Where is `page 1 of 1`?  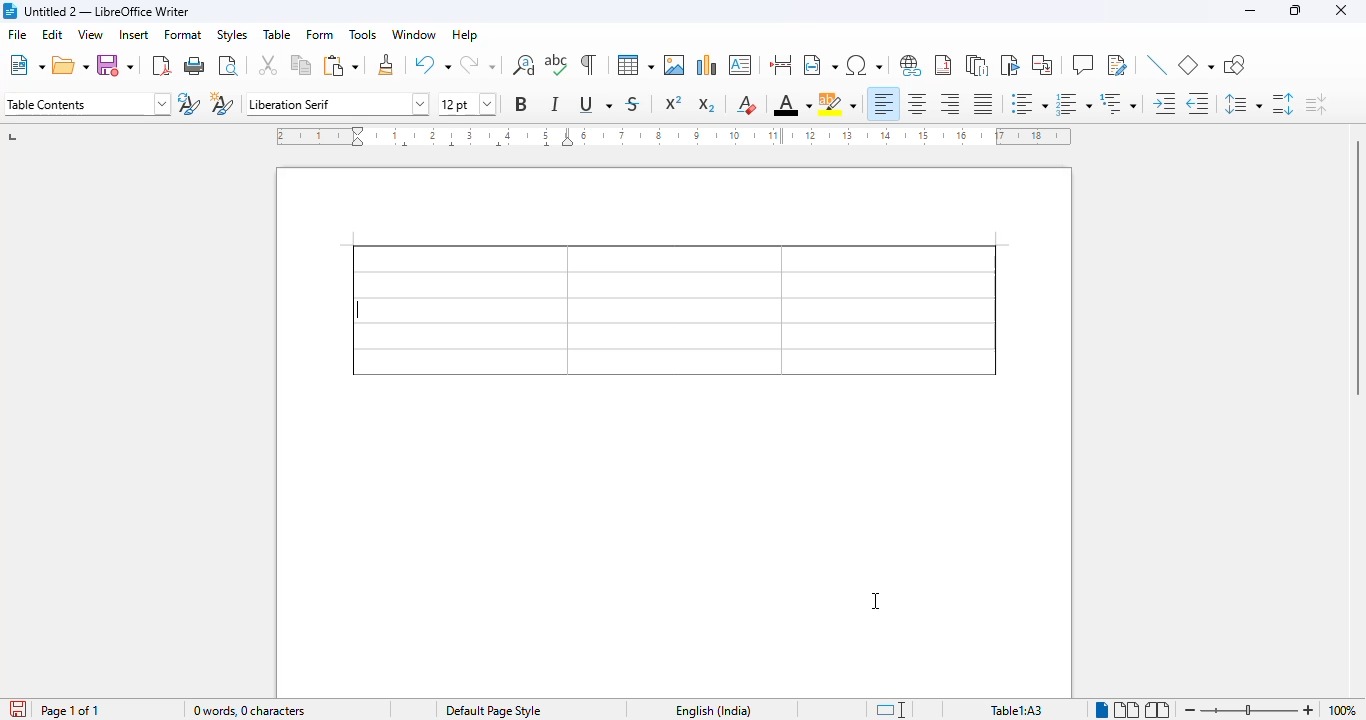
page 1 of 1 is located at coordinates (70, 711).